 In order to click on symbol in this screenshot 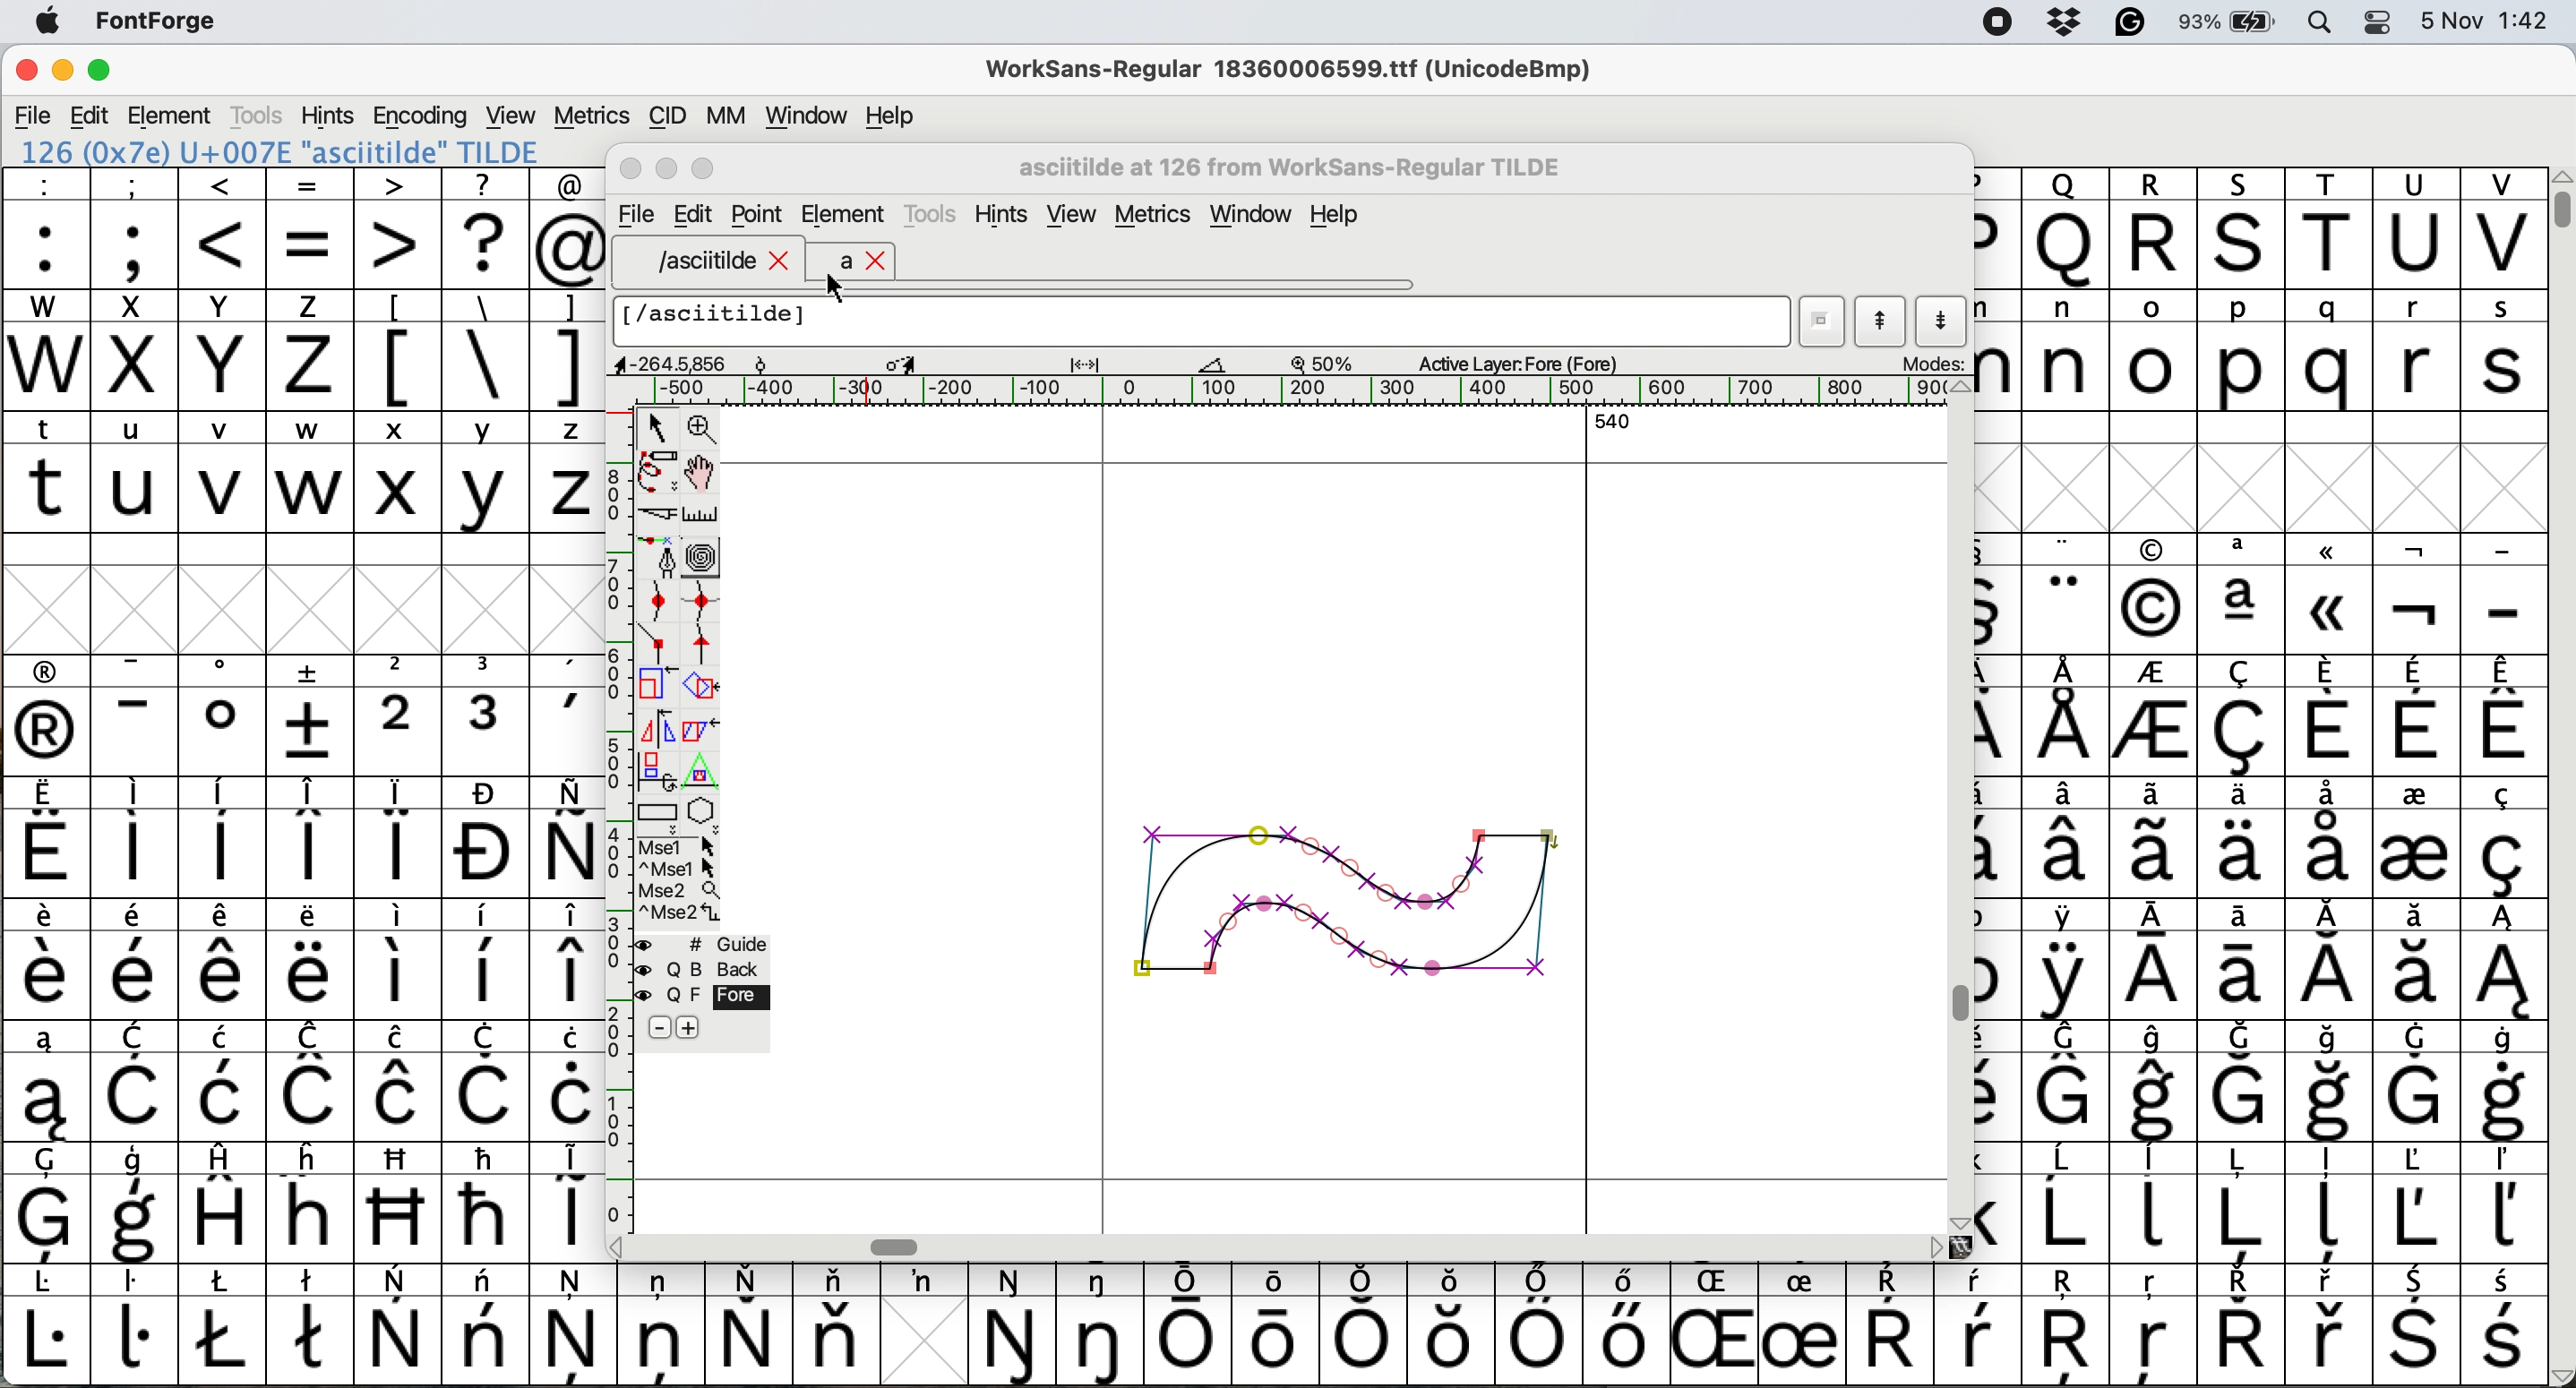, I will do `click(2157, 838)`.